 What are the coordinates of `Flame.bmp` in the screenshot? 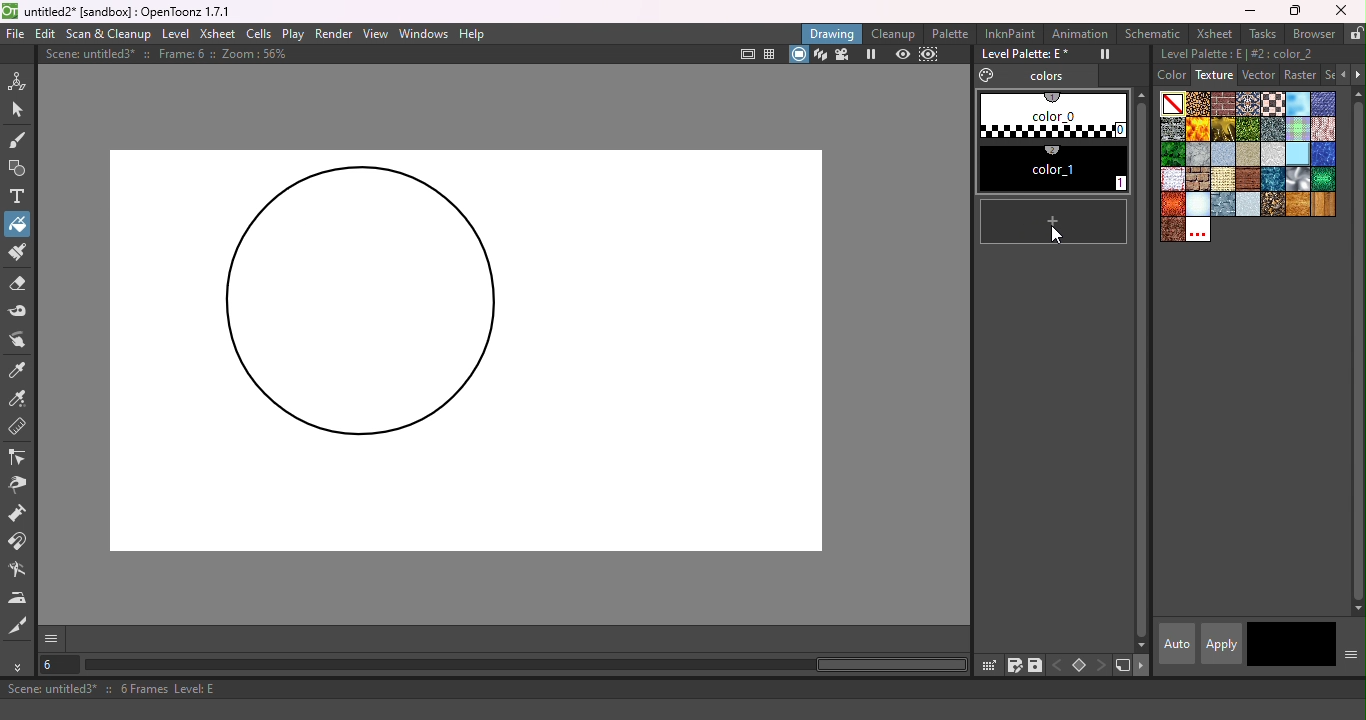 It's located at (1199, 129).